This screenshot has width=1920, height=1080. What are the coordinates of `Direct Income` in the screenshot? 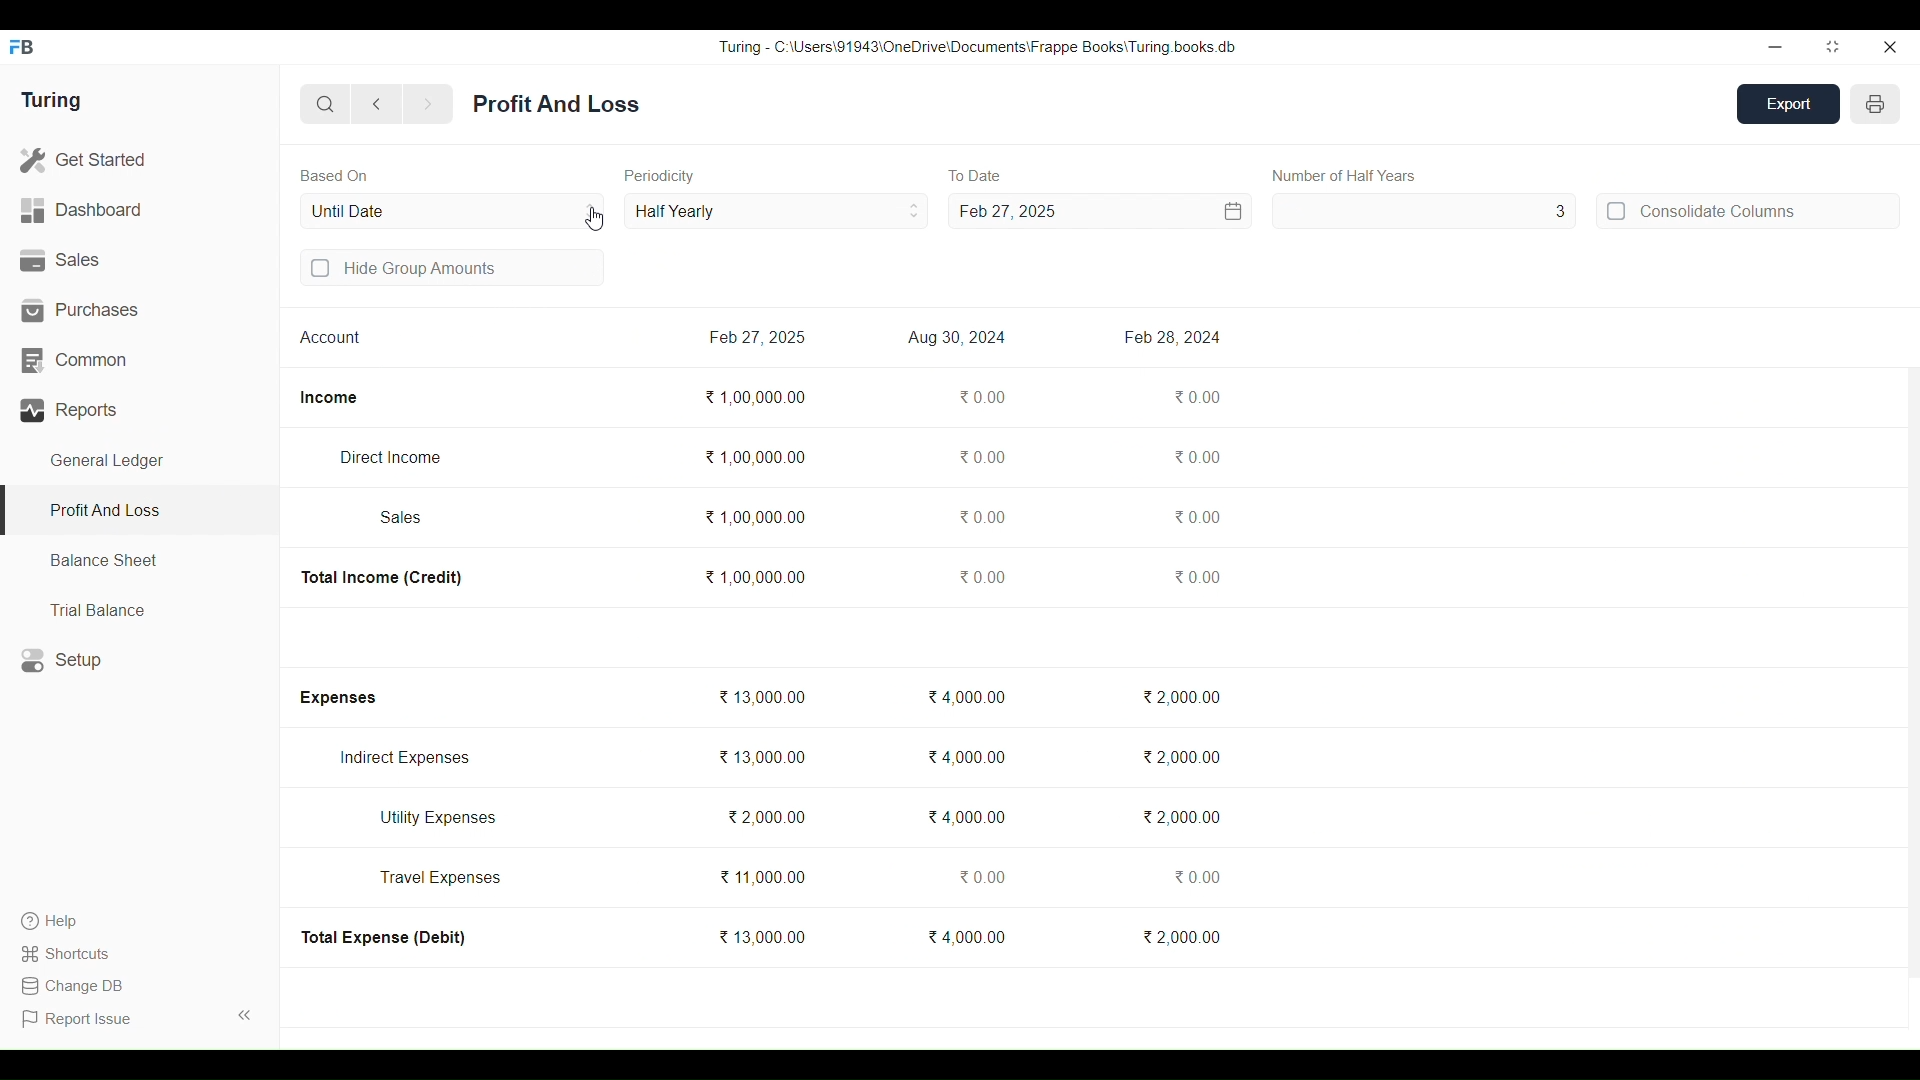 It's located at (389, 457).